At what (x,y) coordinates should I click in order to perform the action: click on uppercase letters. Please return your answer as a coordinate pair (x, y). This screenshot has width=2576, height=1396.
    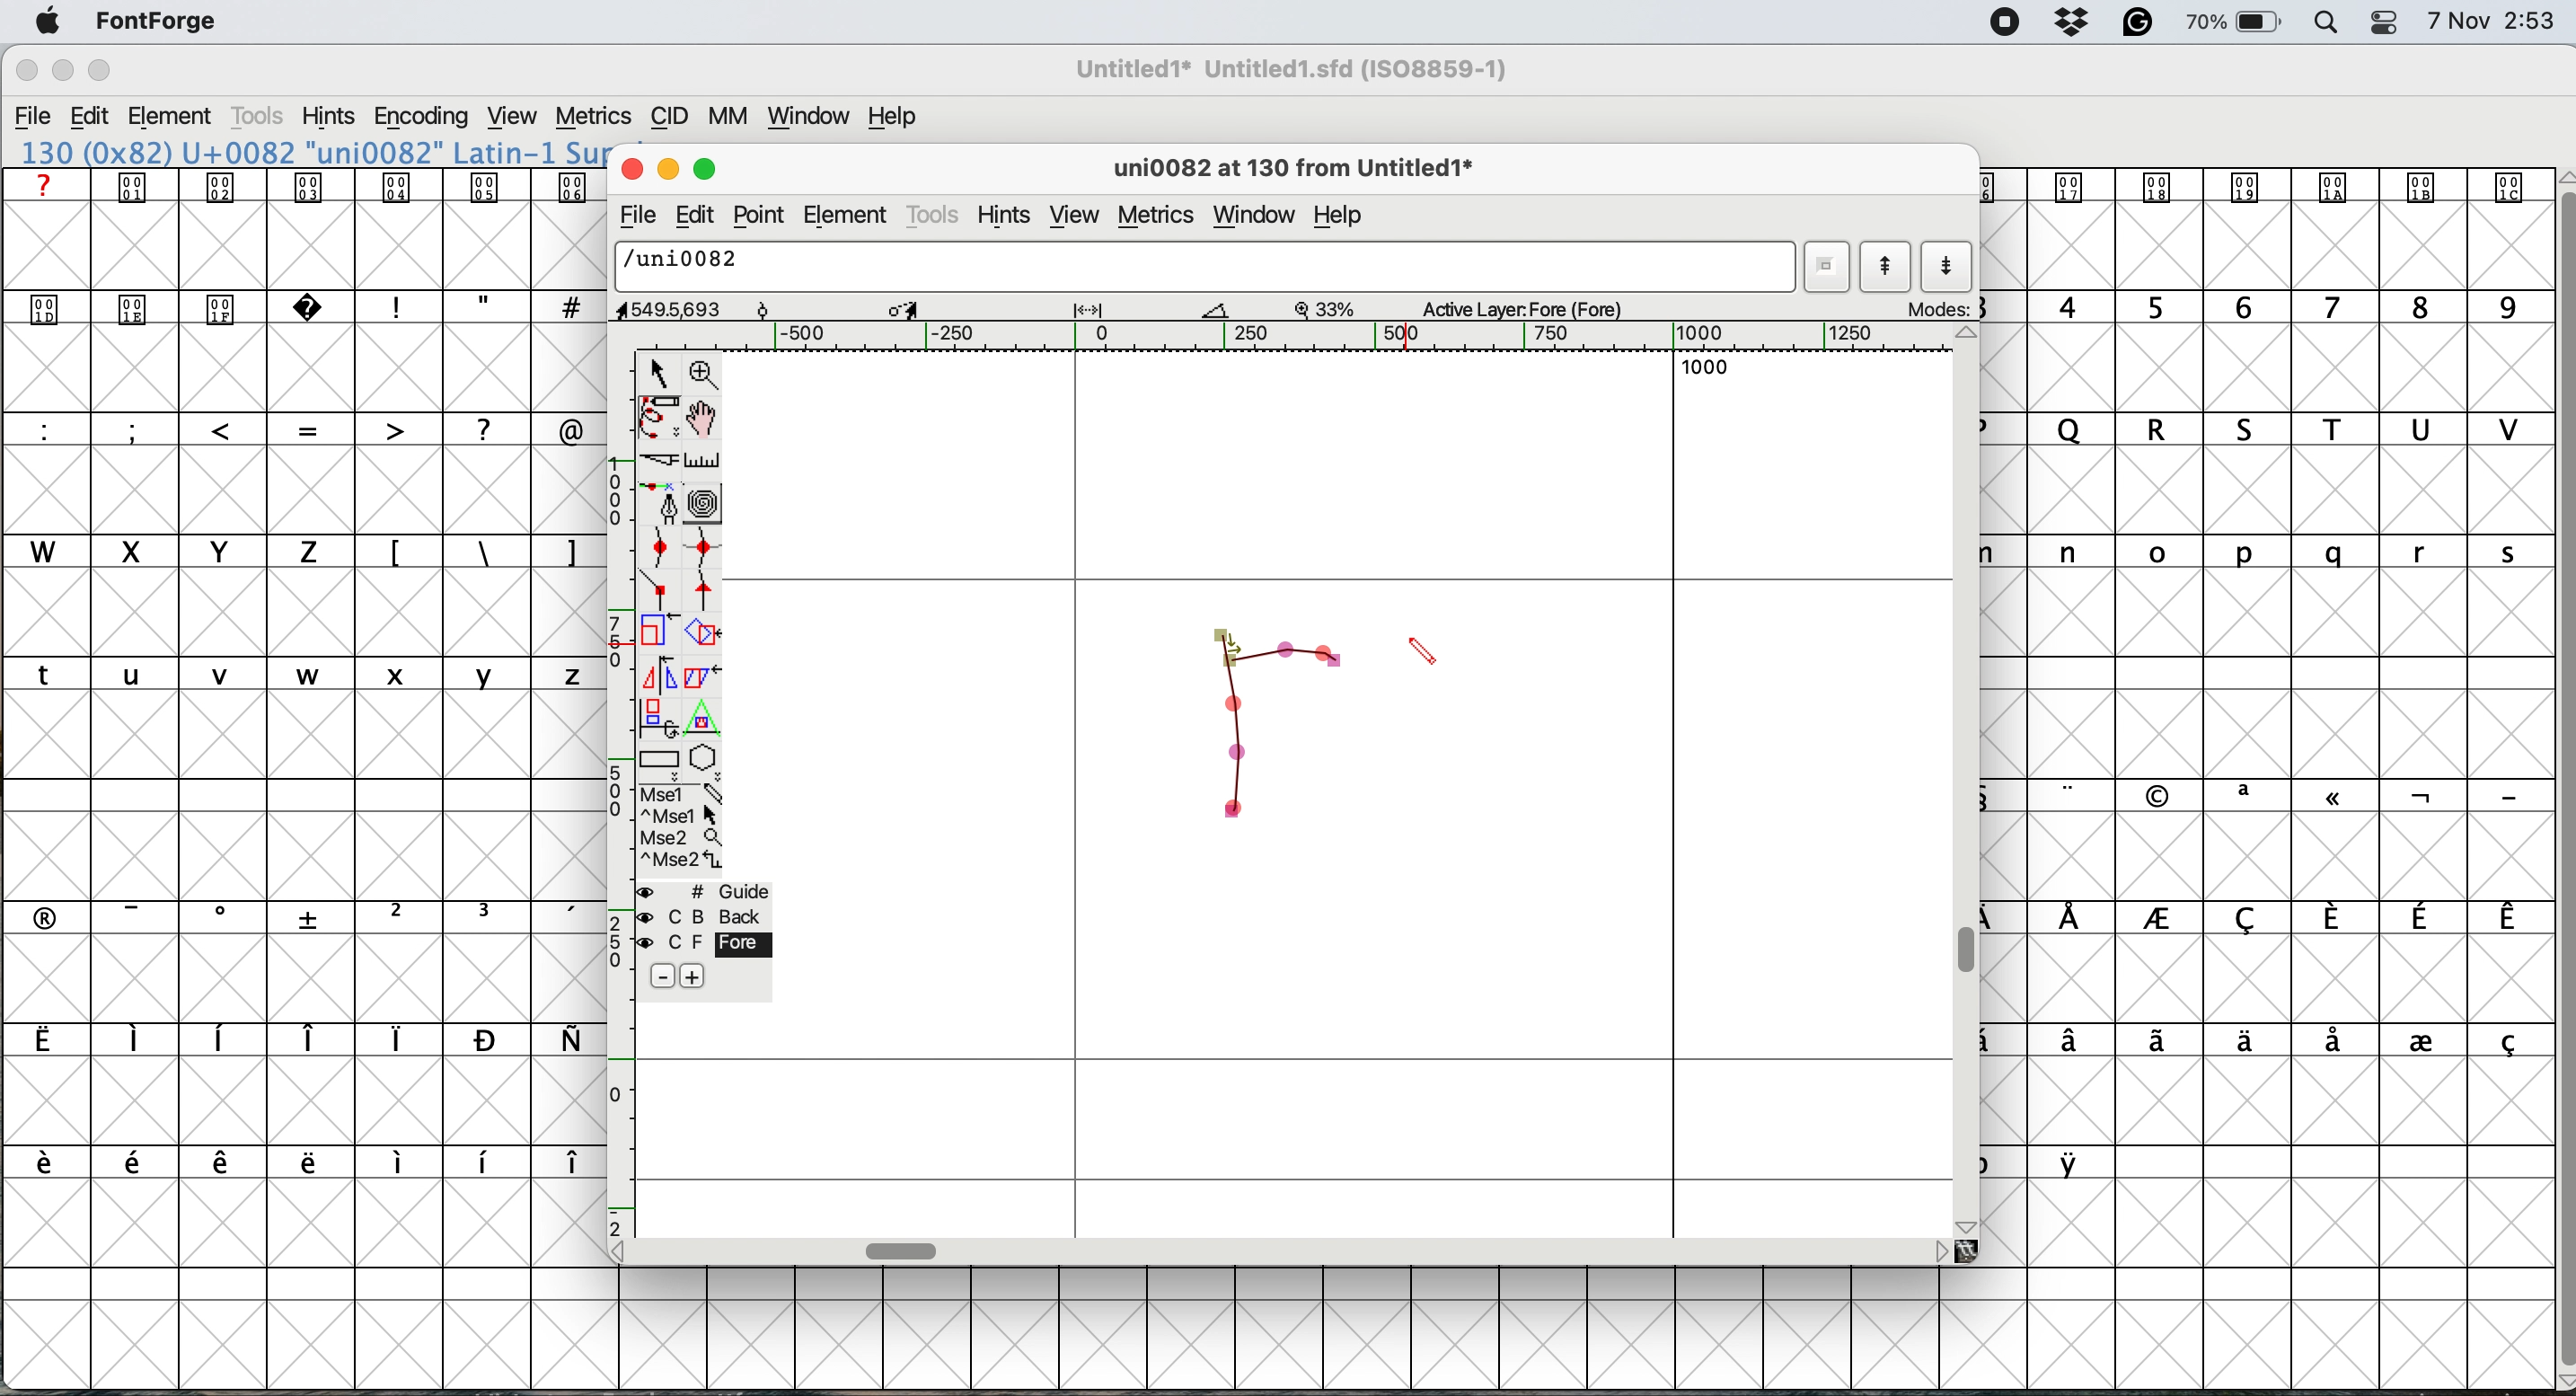
    Looking at the image, I should click on (647, 429).